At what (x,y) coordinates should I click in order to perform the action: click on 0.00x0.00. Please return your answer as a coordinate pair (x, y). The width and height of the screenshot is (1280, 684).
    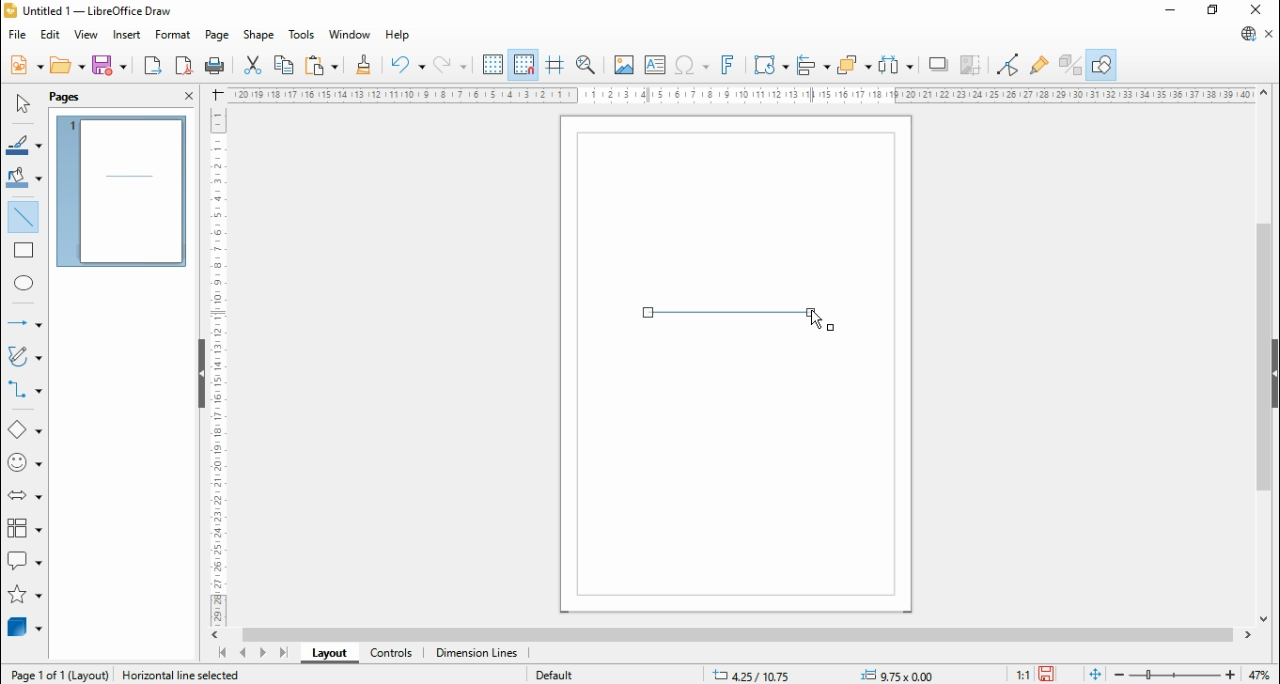
    Looking at the image, I should click on (900, 675).